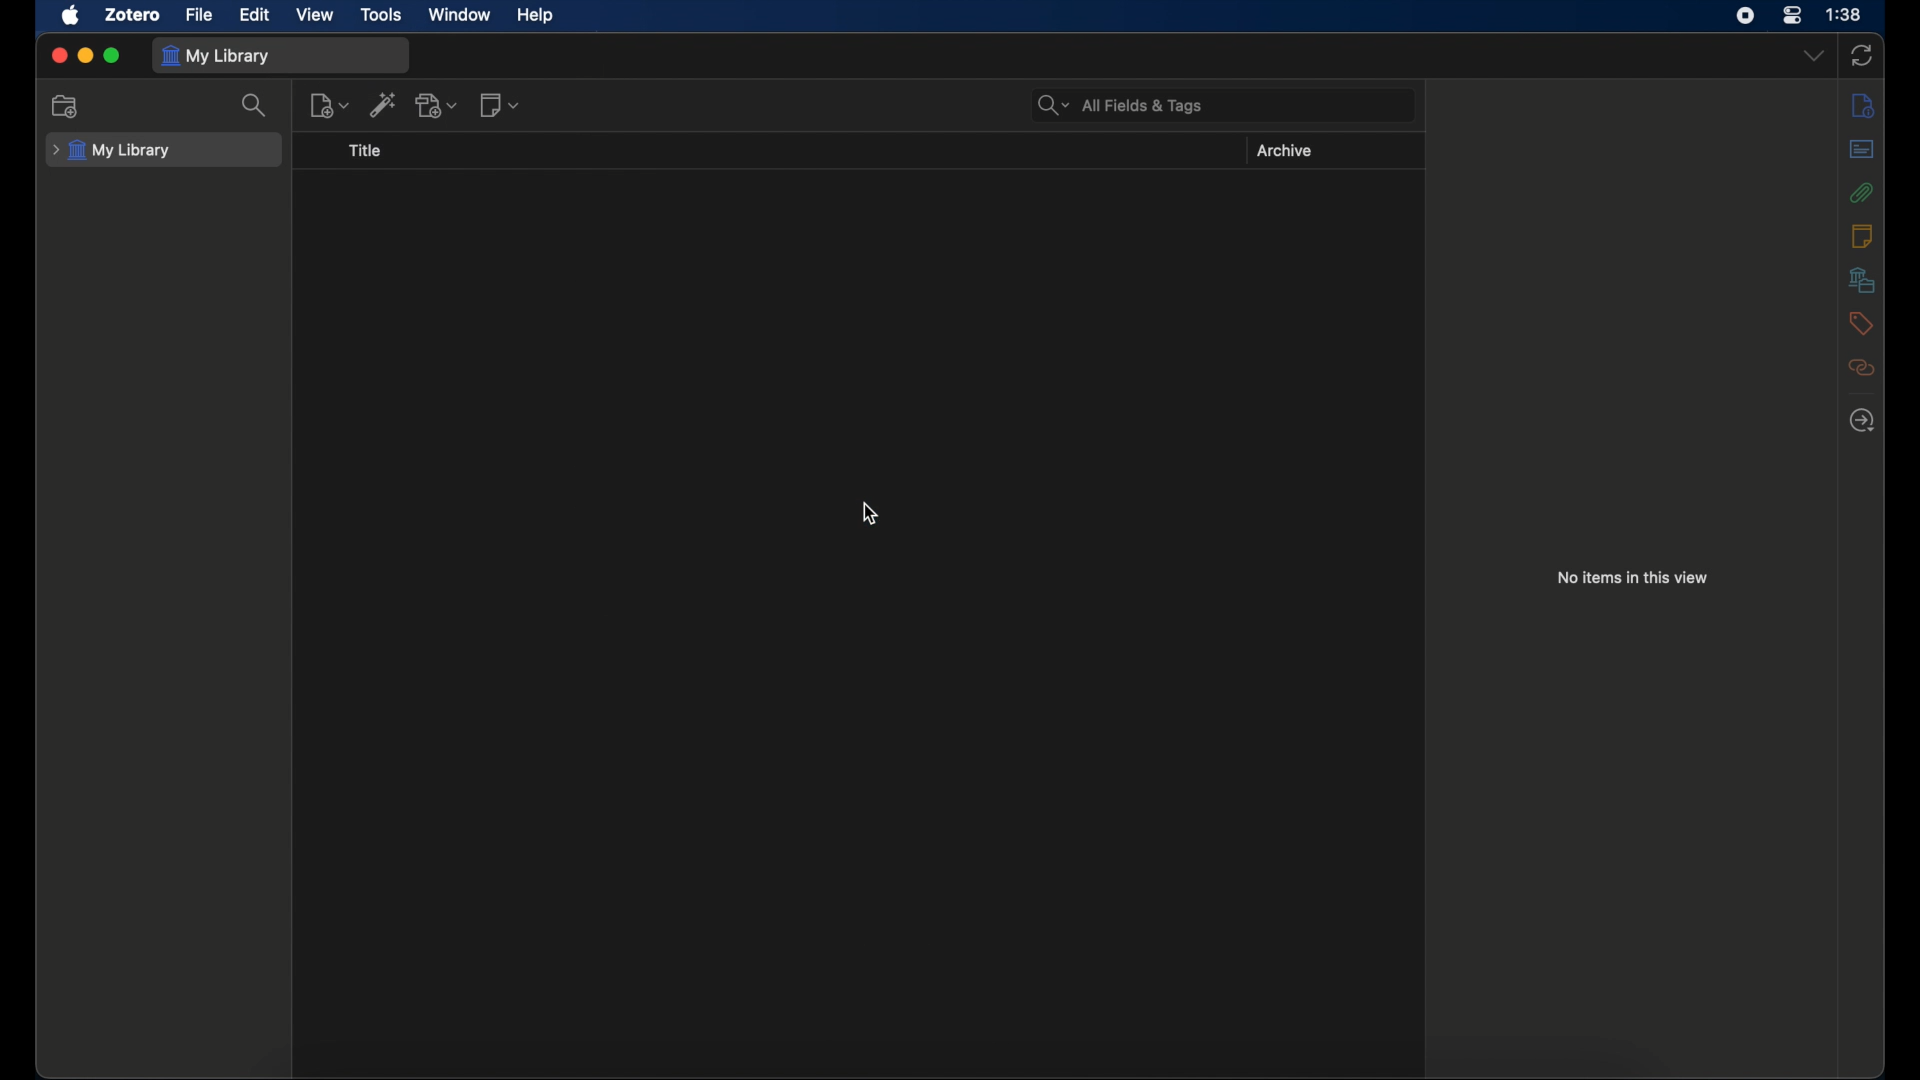 The width and height of the screenshot is (1920, 1080). What do you see at coordinates (440, 105) in the screenshot?
I see `add attachments` at bounding box center [440, 105].